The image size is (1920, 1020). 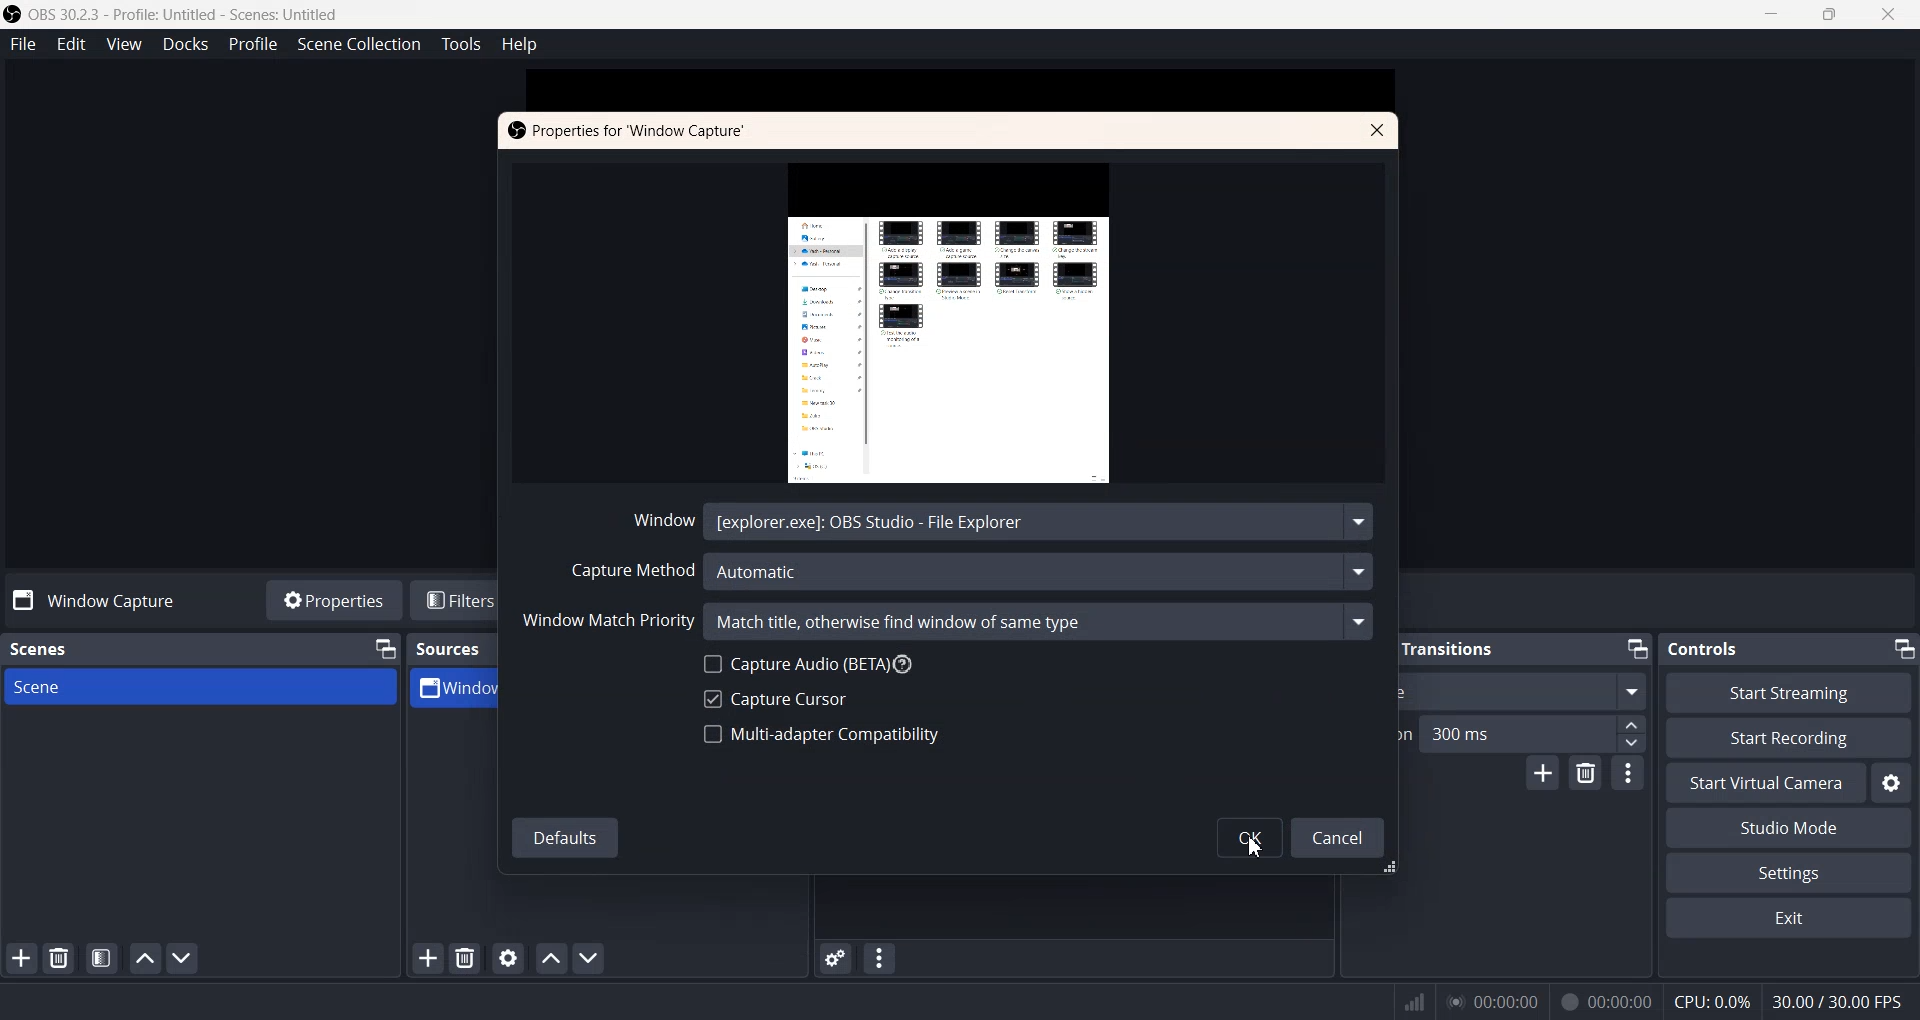 I want to click on Window, so click(x=947, y=320).